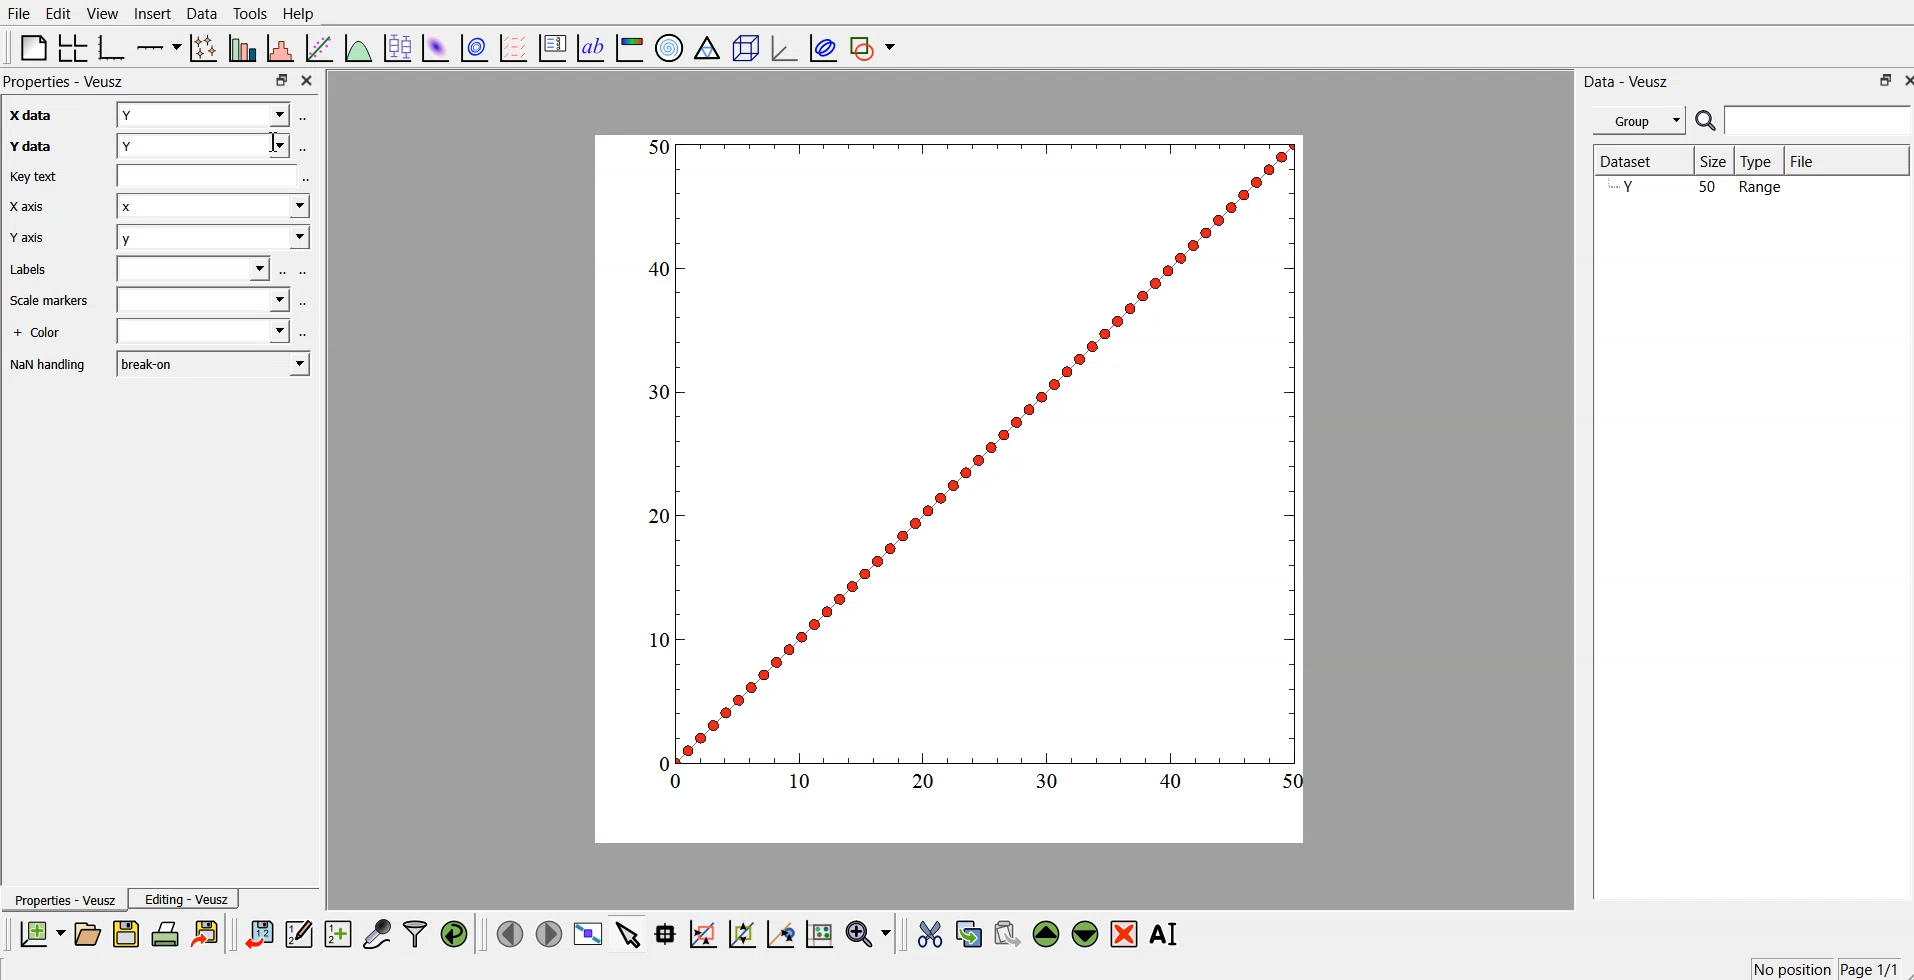  What do you see at coordinates (548, 933) in the screenshot?
I see `move to next page` at bounding box center [548, 933].